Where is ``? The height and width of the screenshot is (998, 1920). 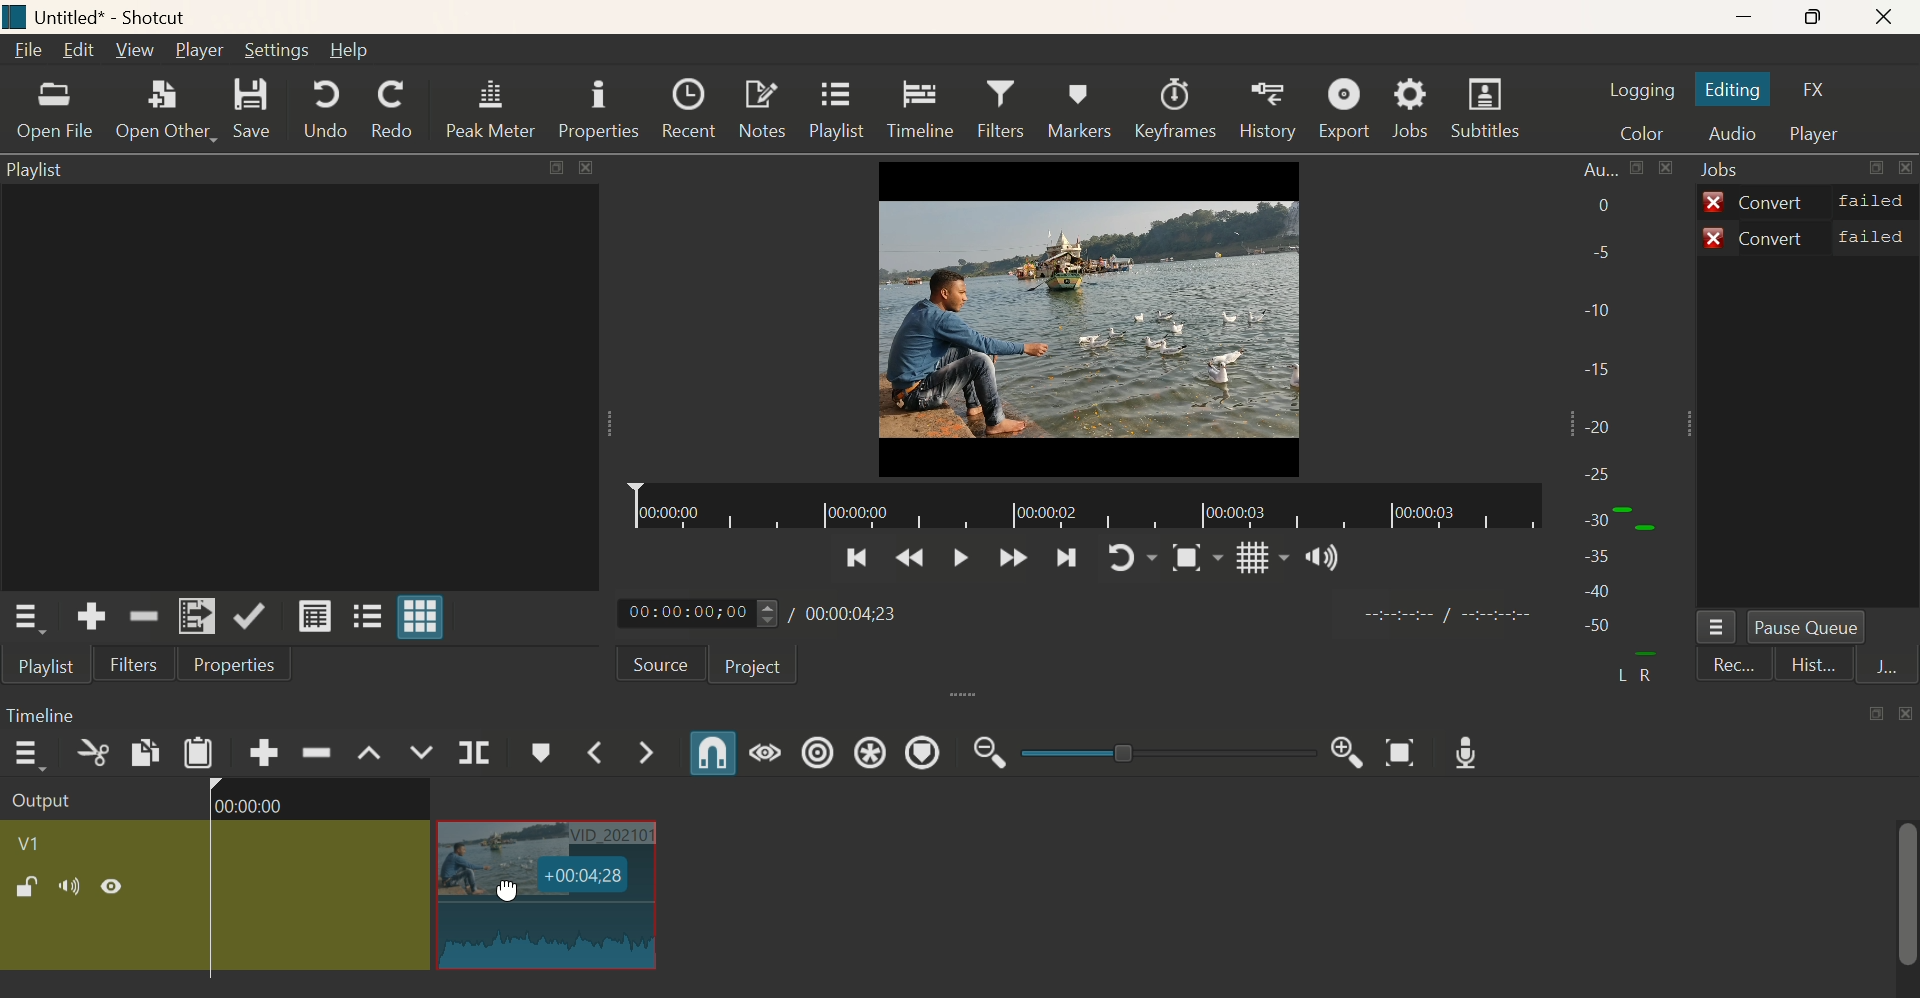
 is located at coordinates (766, 755).